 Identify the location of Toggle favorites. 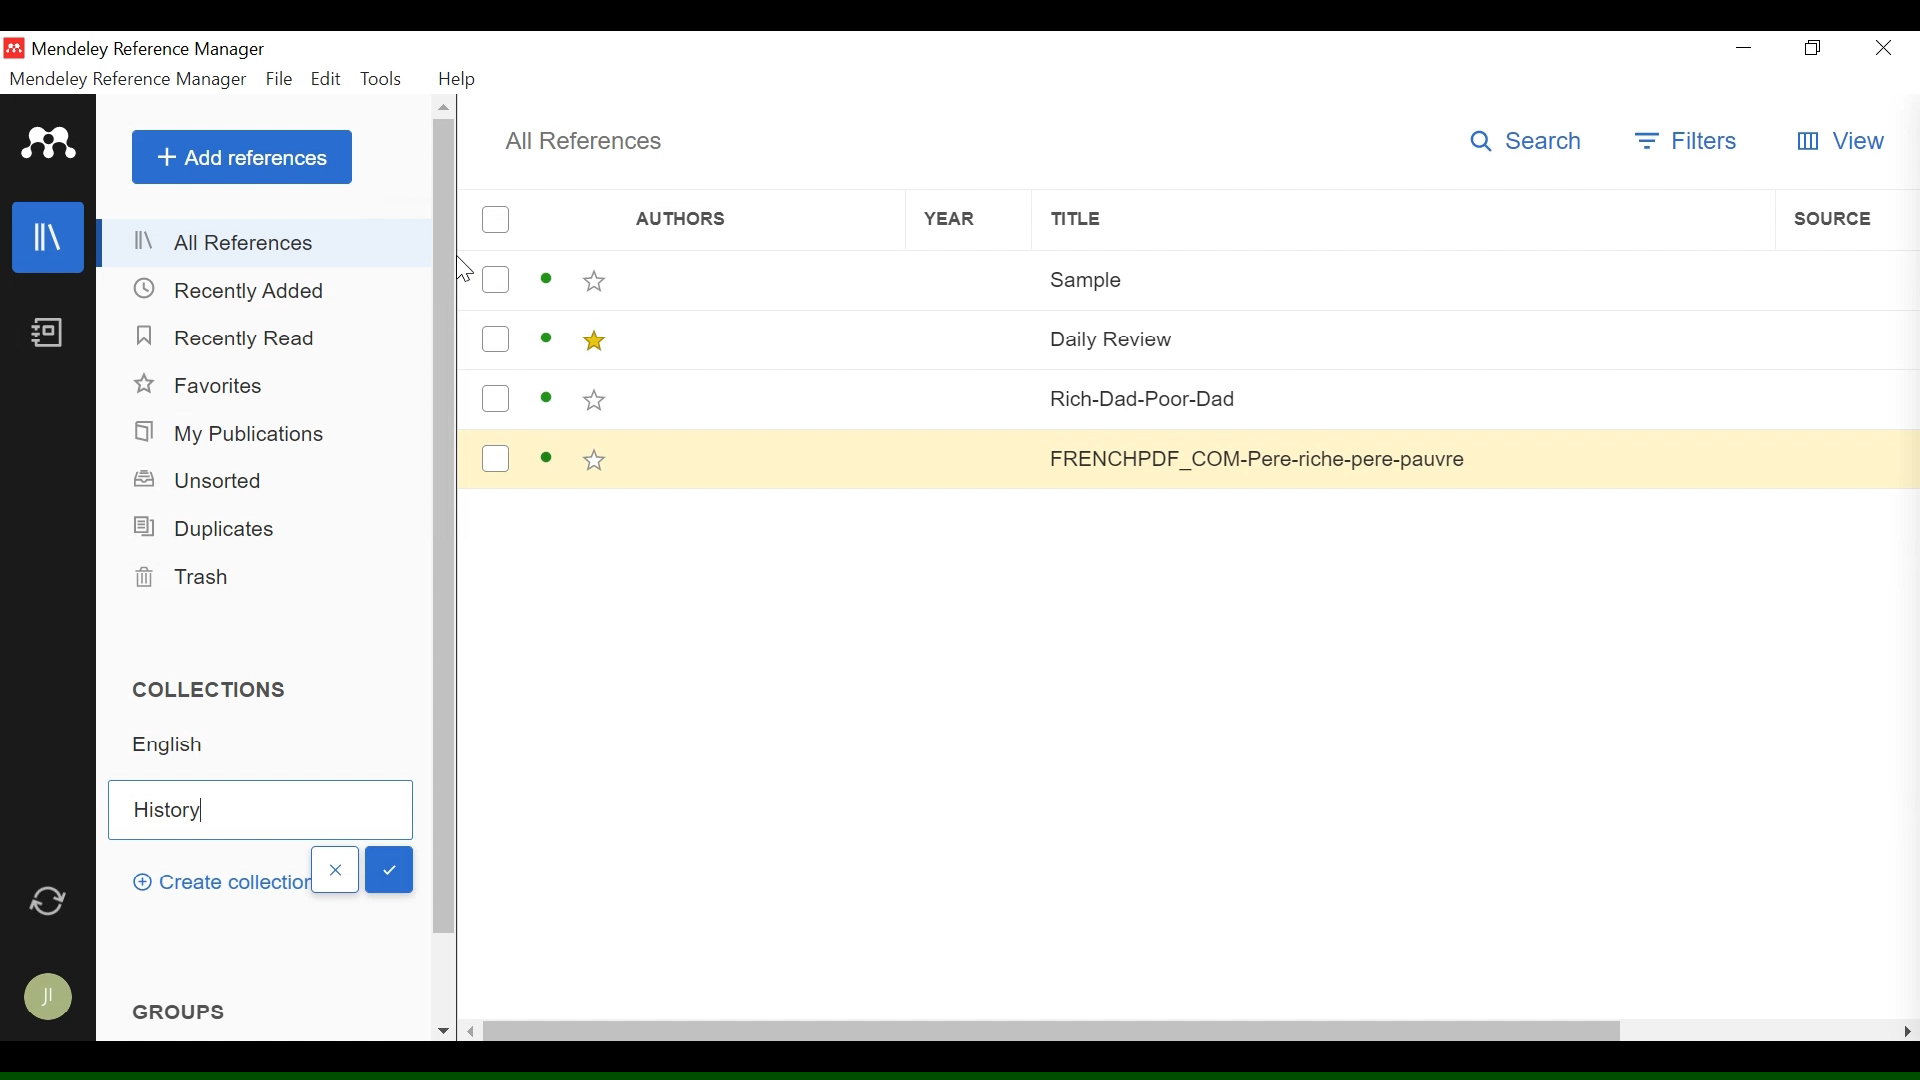
(596, 465).